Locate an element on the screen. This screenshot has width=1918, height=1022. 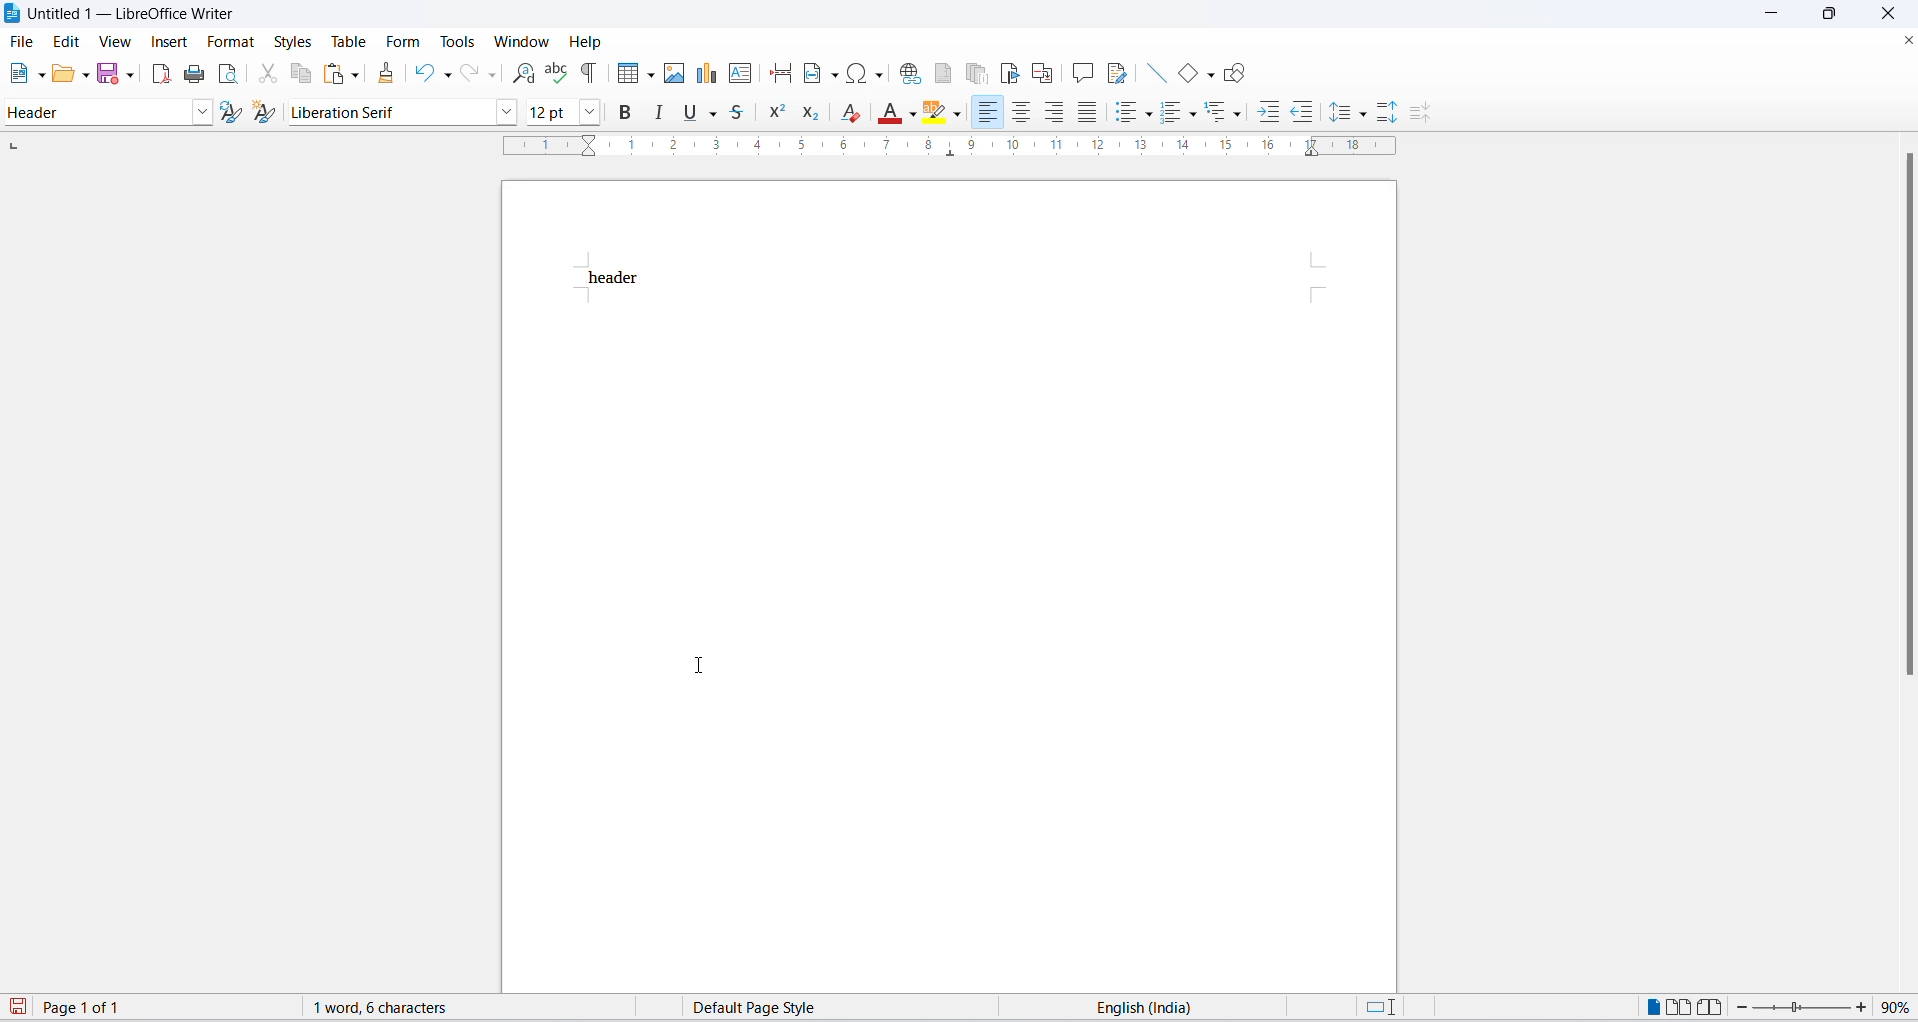
page style is located at coordinates (767, 1007).